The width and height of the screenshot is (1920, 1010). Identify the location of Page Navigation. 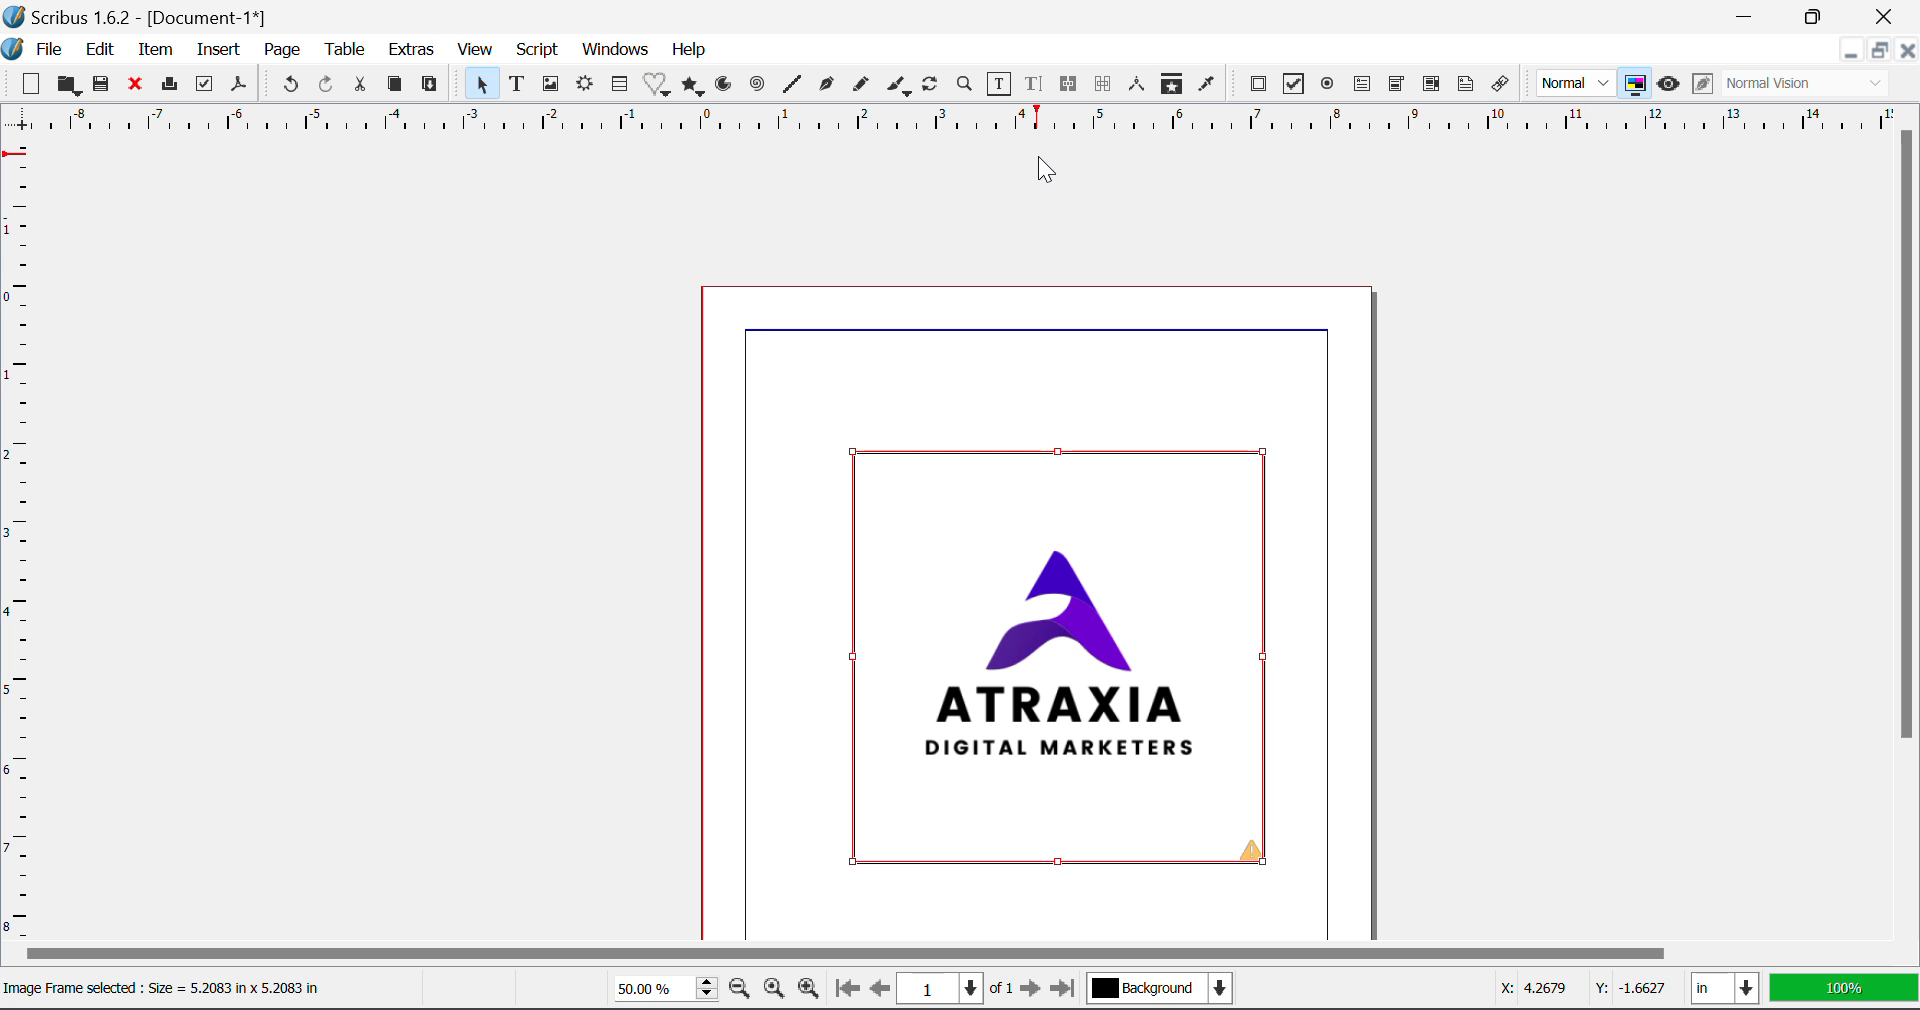
(948, 989).